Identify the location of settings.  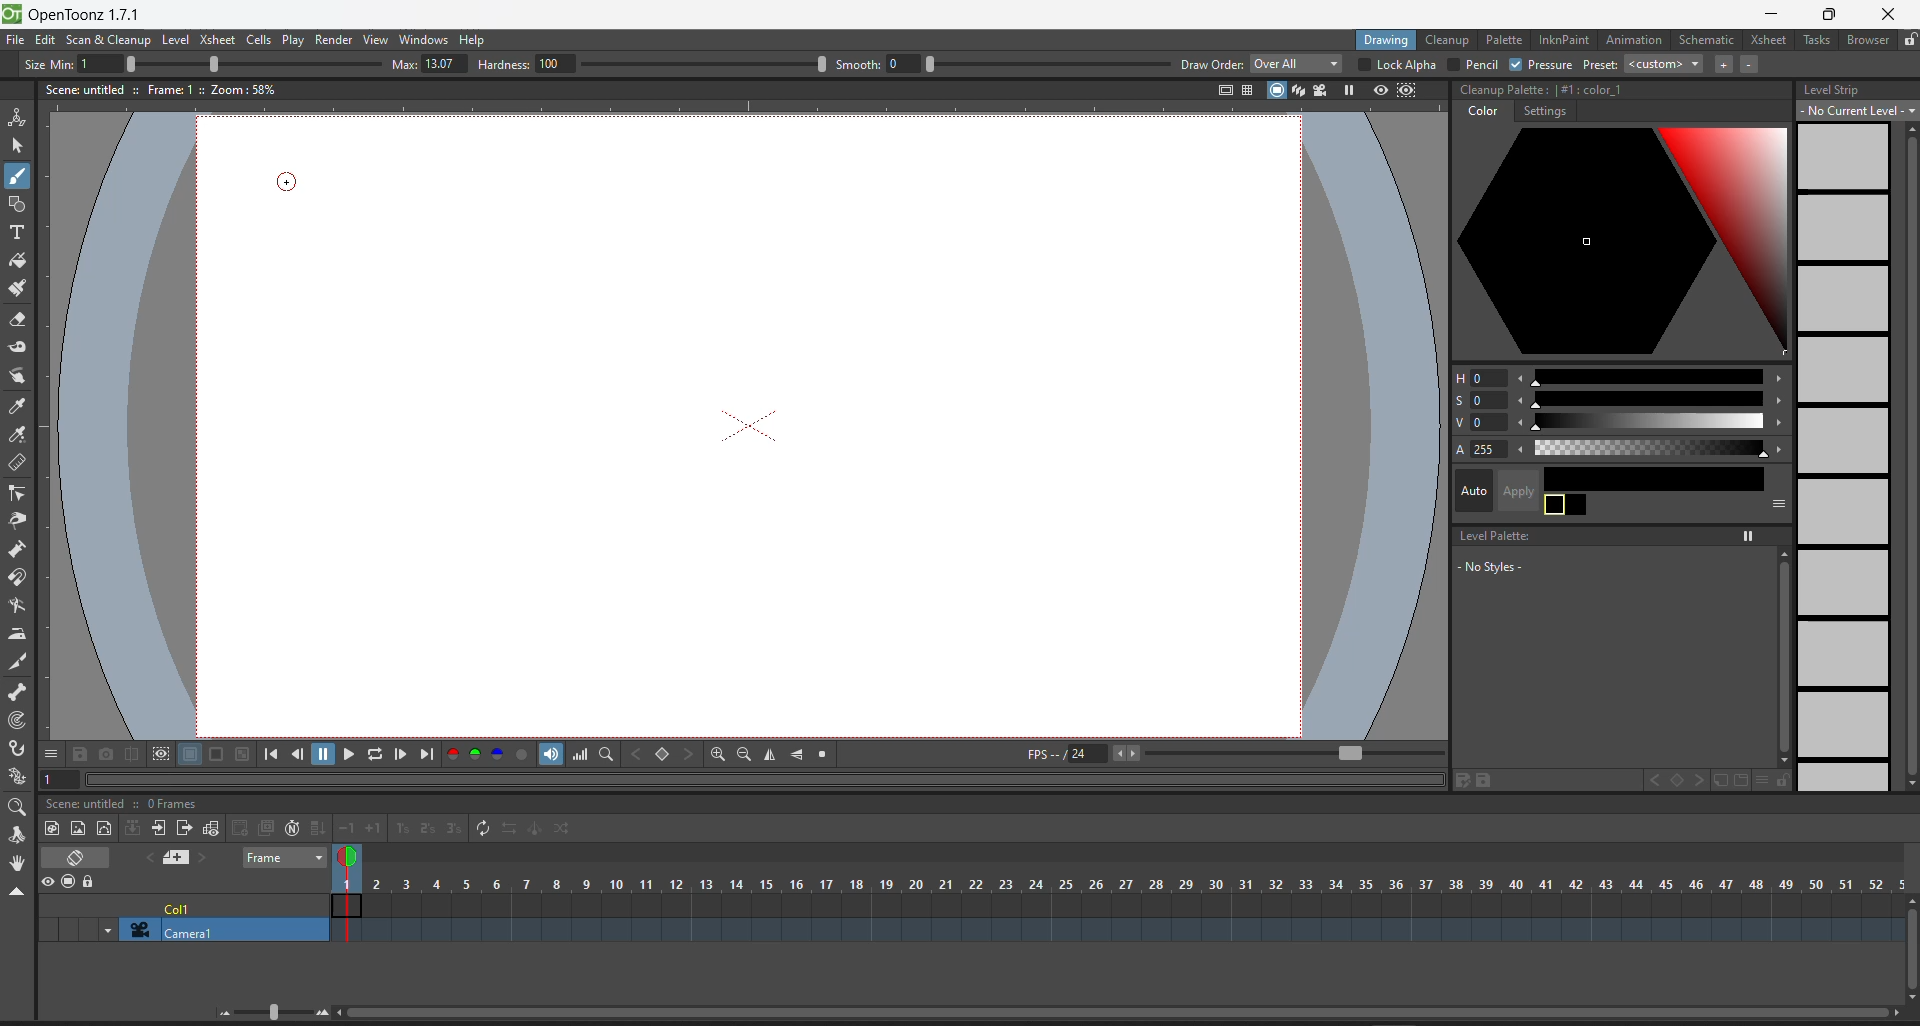
(1542, 111).